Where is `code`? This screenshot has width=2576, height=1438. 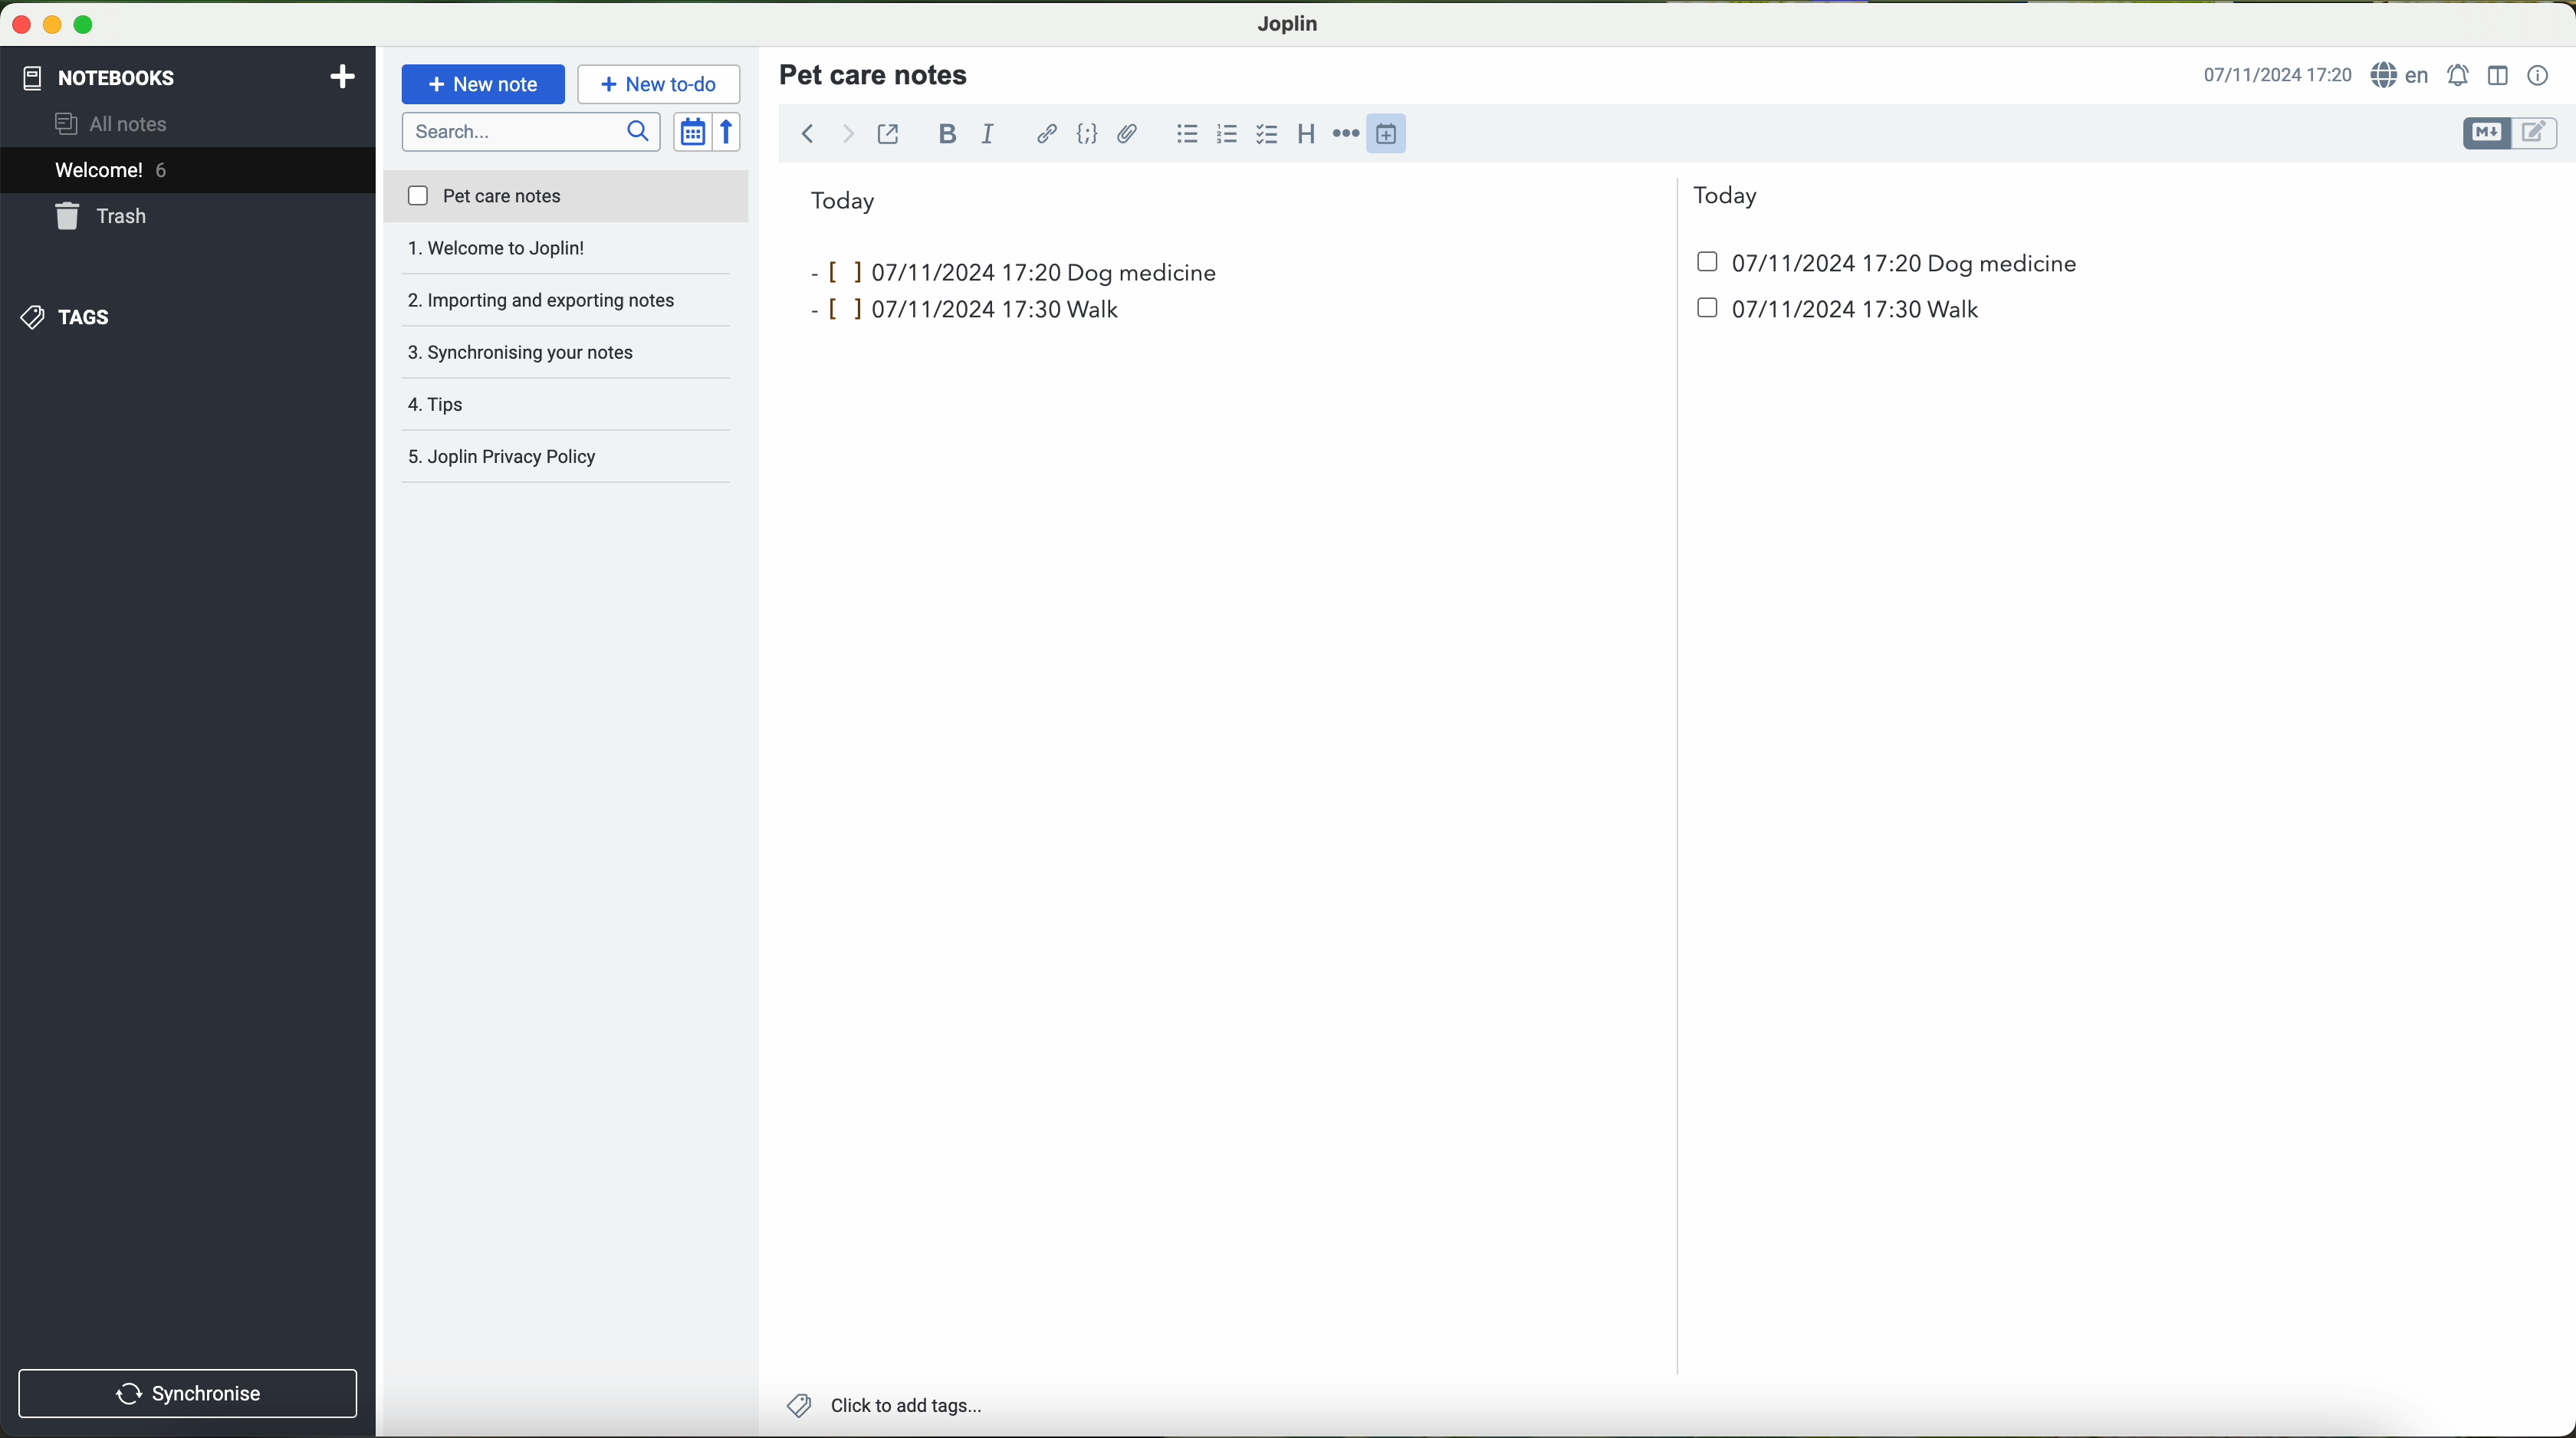
code is located at coordinates (1087, 133).